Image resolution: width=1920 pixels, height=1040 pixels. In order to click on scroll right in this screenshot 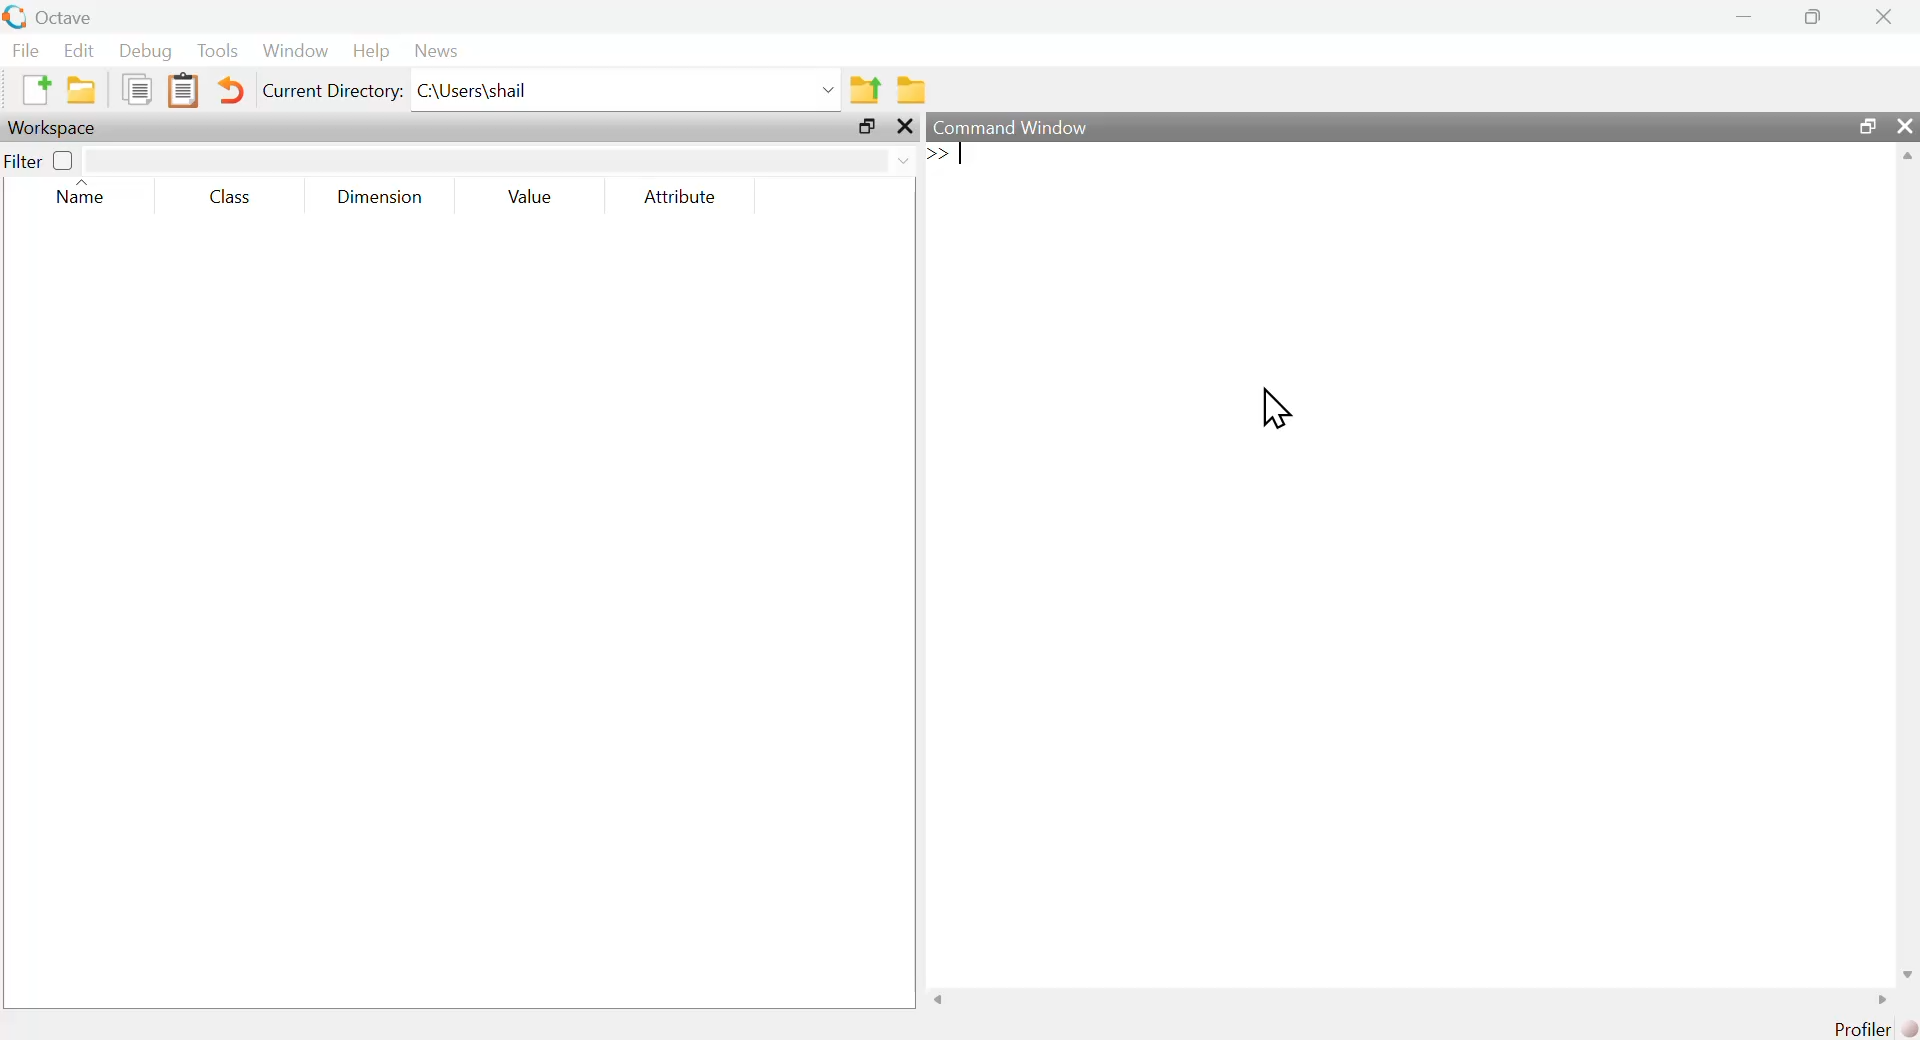, I will do `click(1877, 1000)`.